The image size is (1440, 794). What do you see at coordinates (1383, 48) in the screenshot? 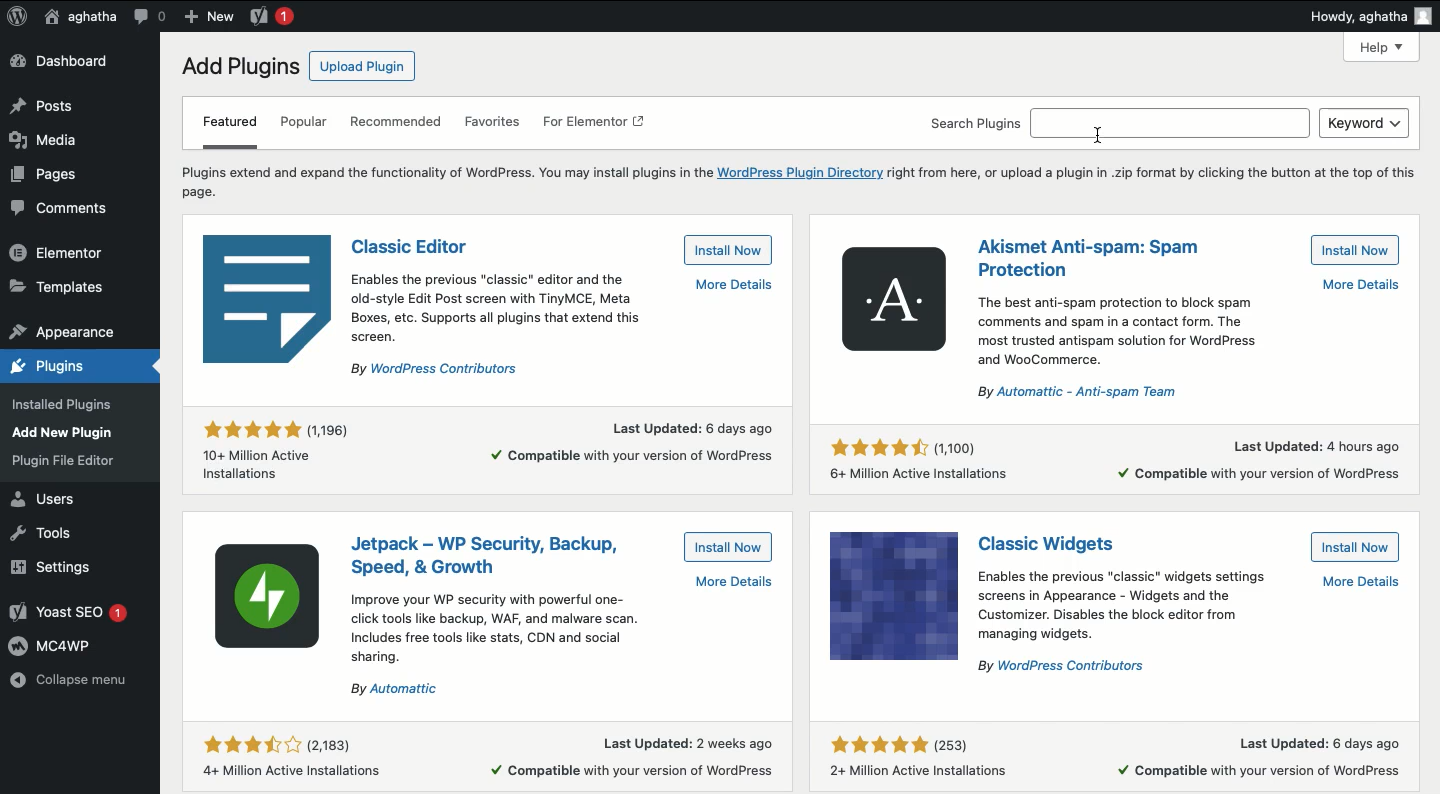
I see `Help` at bounding box center [1383, 48].